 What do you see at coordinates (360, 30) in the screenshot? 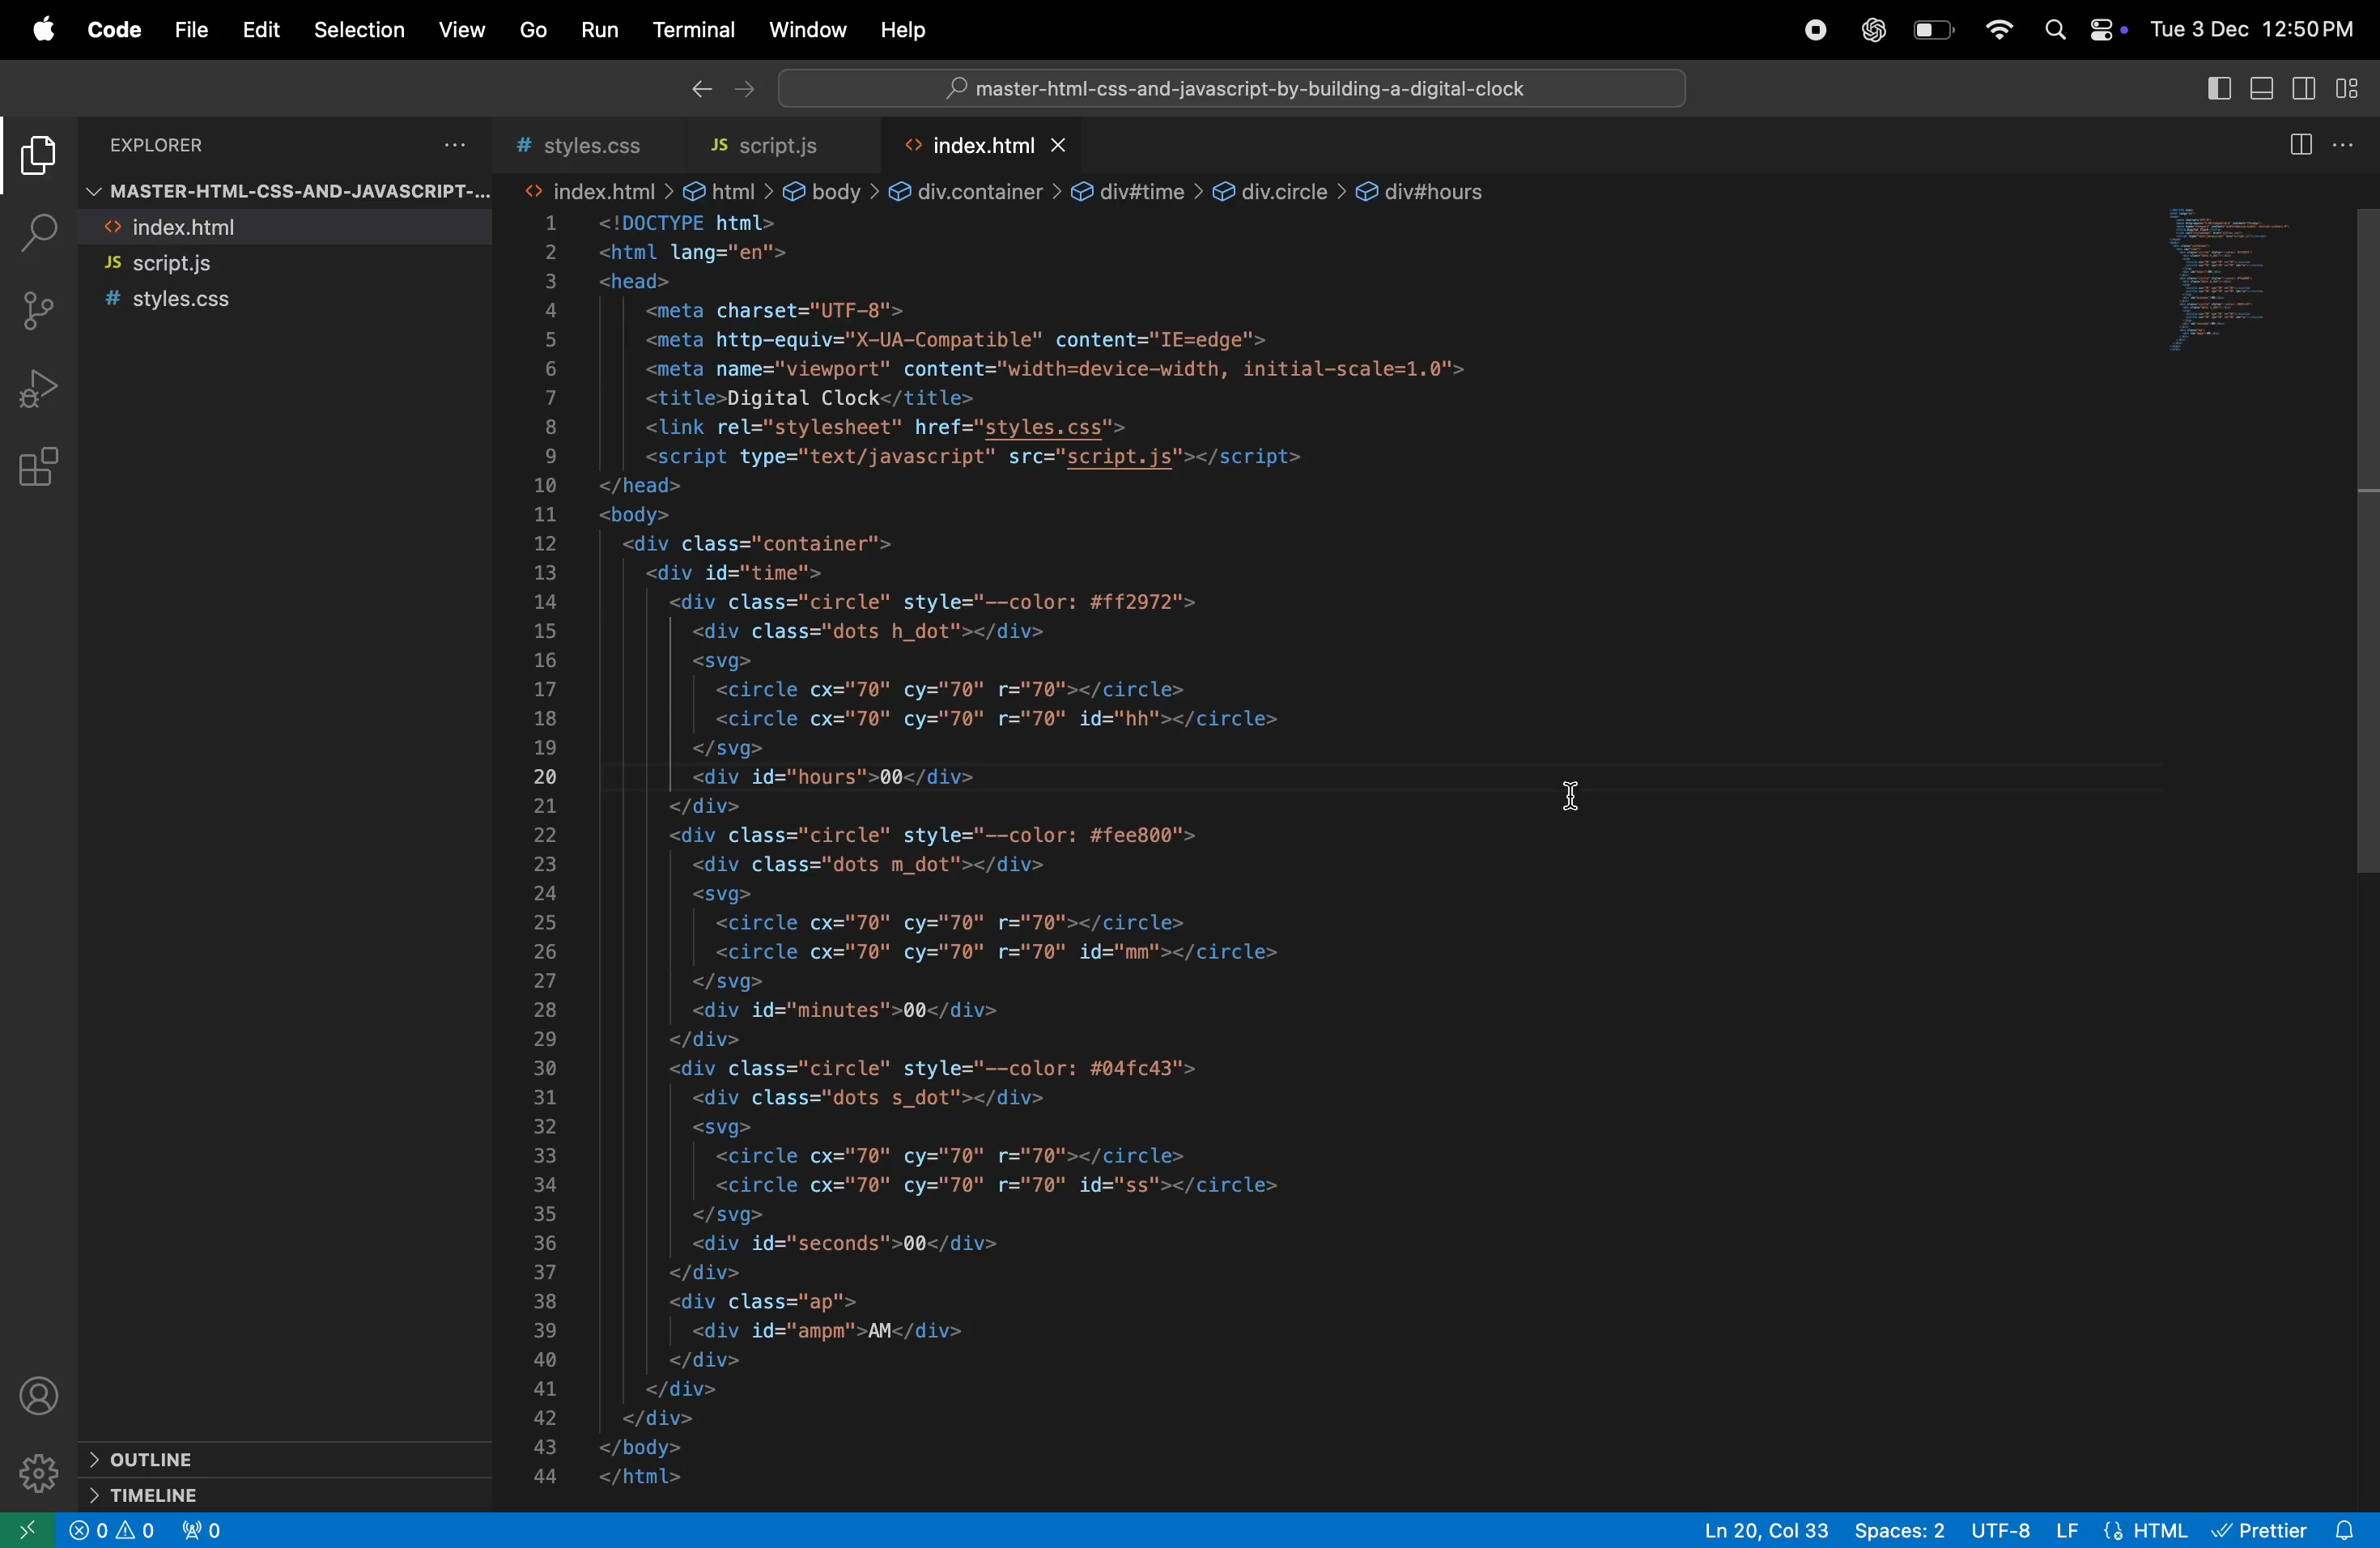
I see `selection` at bounding box center [360, 30].